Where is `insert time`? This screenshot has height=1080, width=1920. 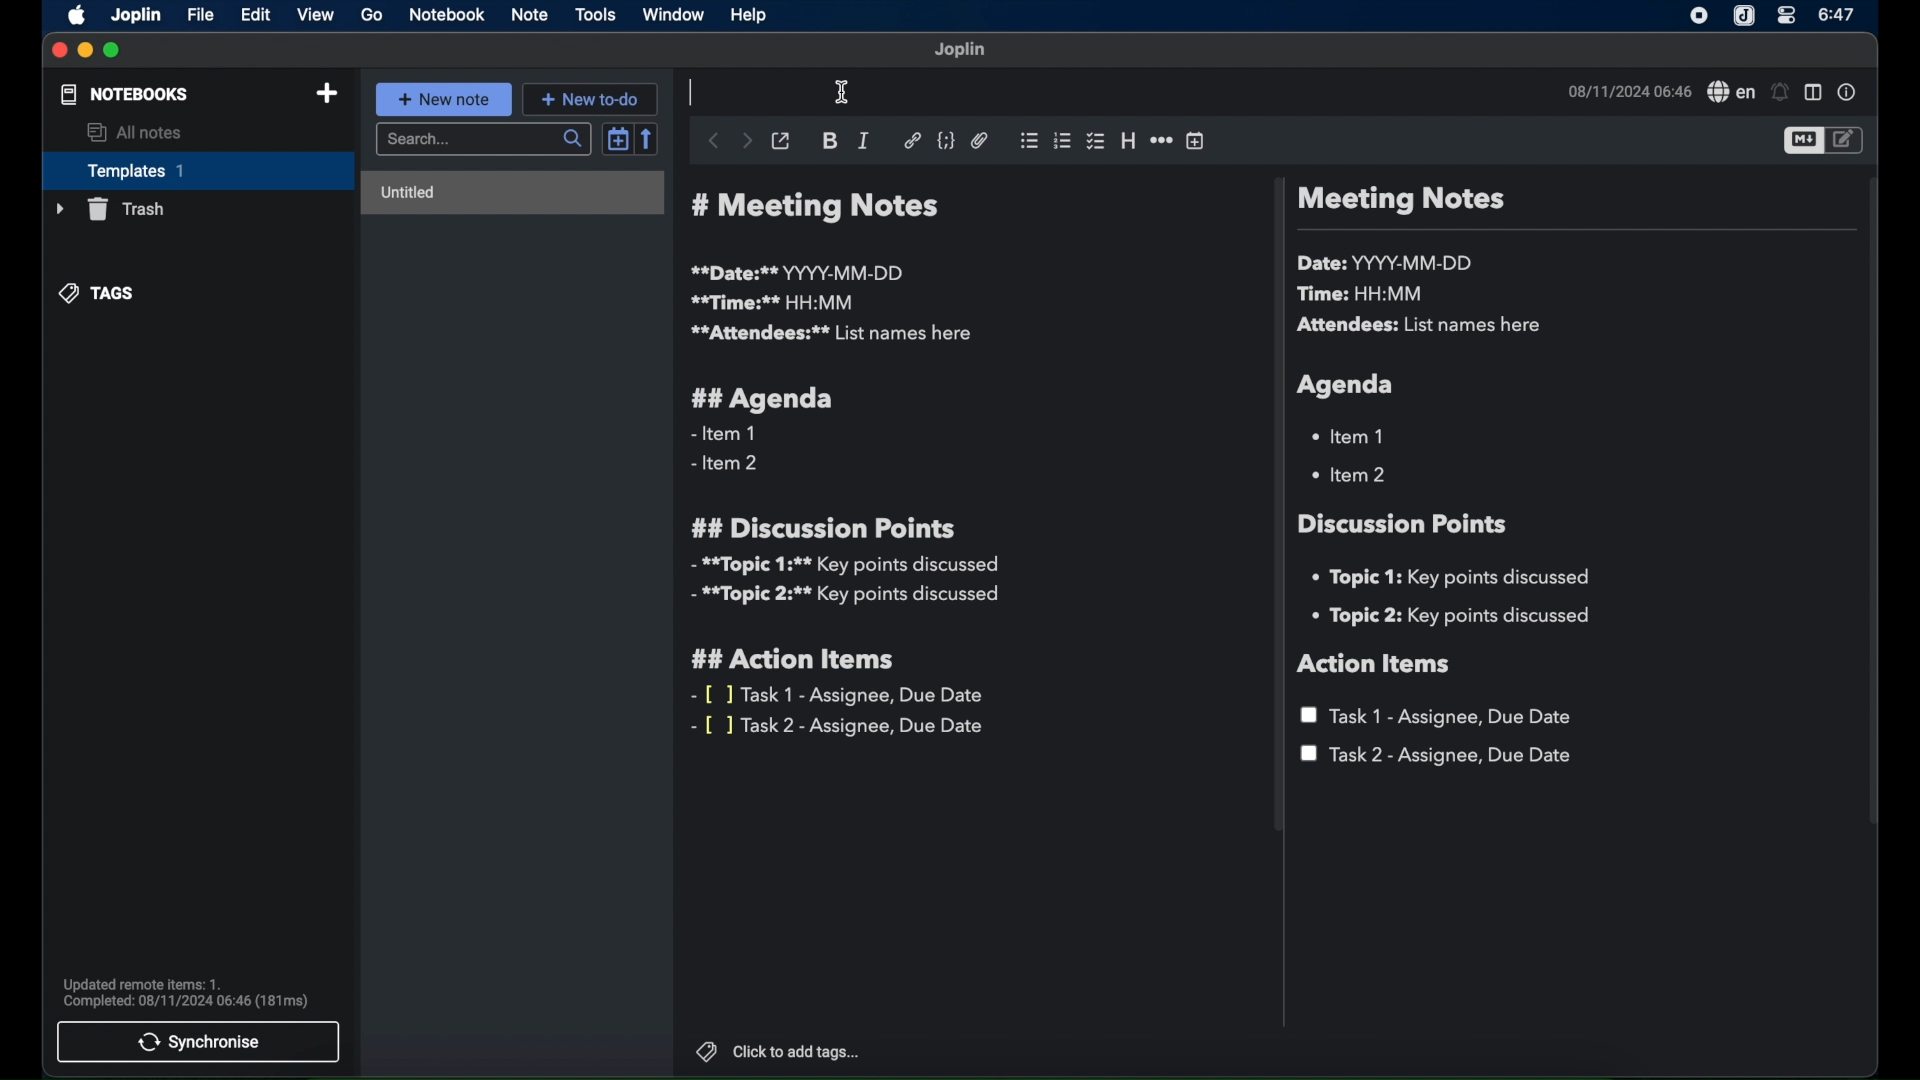
insert time is located at coordinates (1195, 141).